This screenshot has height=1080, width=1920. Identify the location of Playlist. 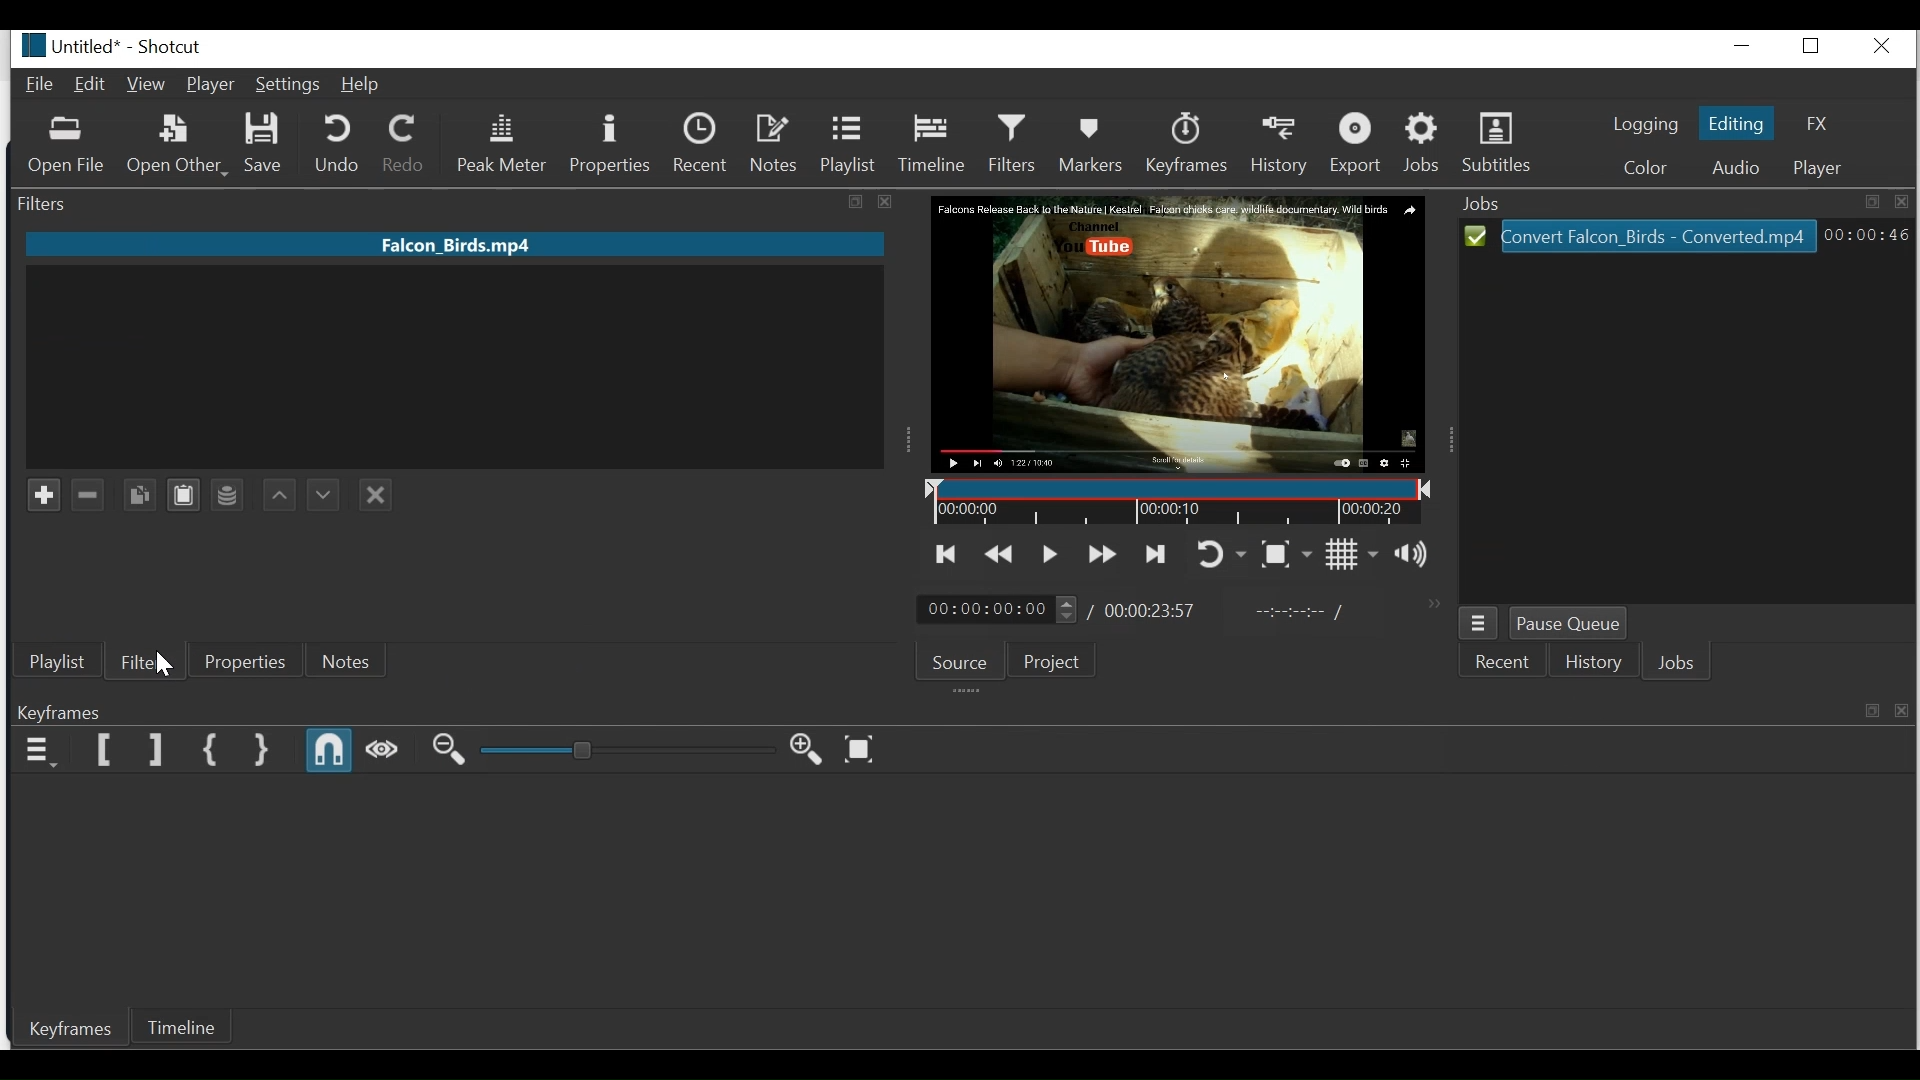
(57, 663).